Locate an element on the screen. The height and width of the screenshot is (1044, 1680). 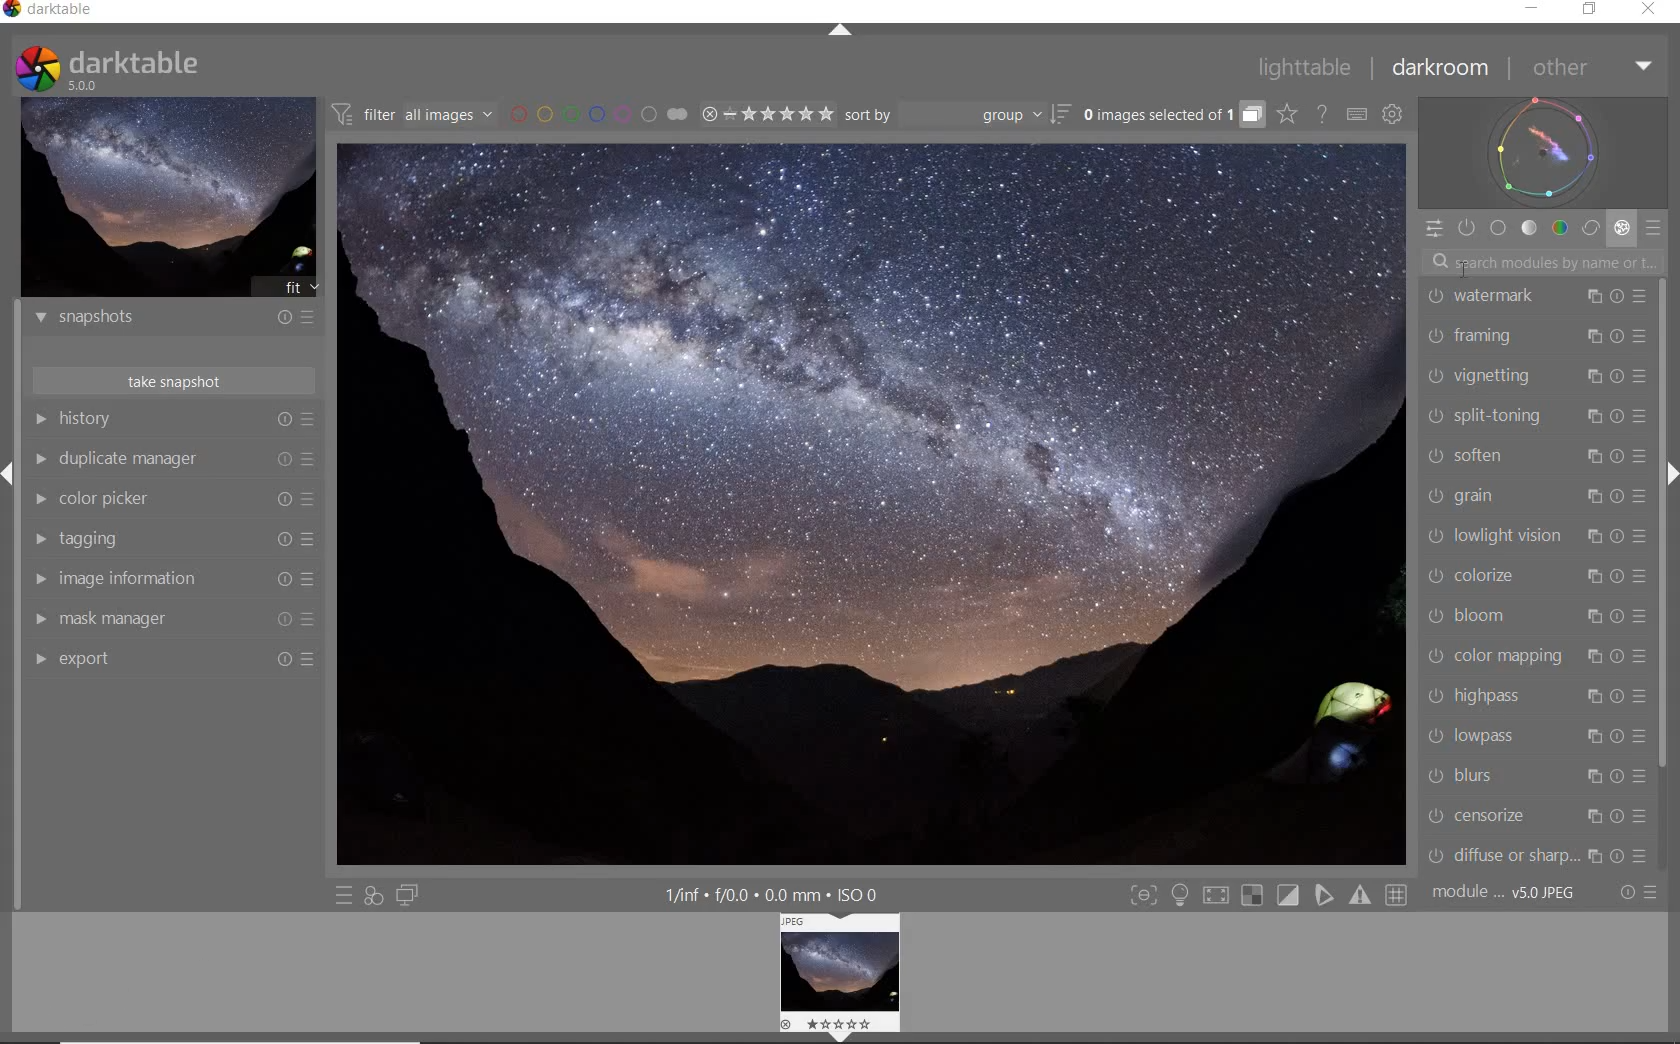
LIGHTTABLE is located at coordinates (1315, 66).